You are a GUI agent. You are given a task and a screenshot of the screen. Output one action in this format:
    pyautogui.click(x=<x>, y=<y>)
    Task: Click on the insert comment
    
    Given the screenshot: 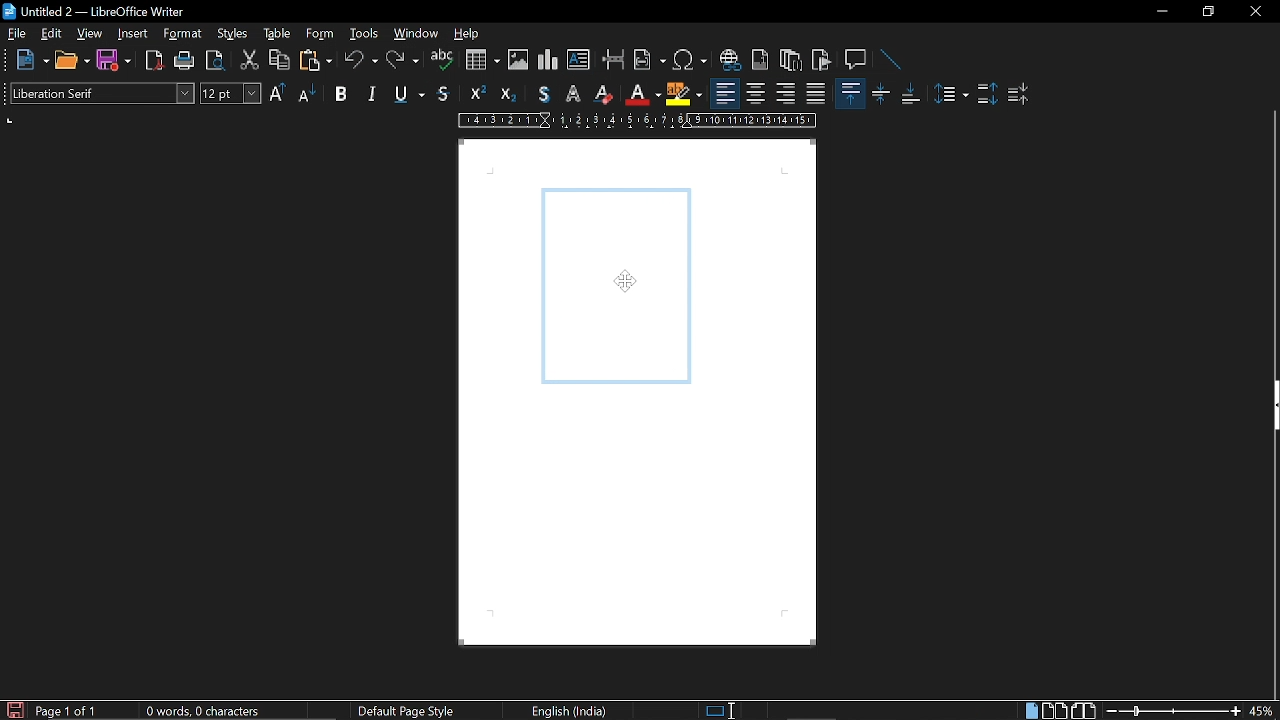 What is the action you would take?
    pyautogui.click(x=856, y=59)
    